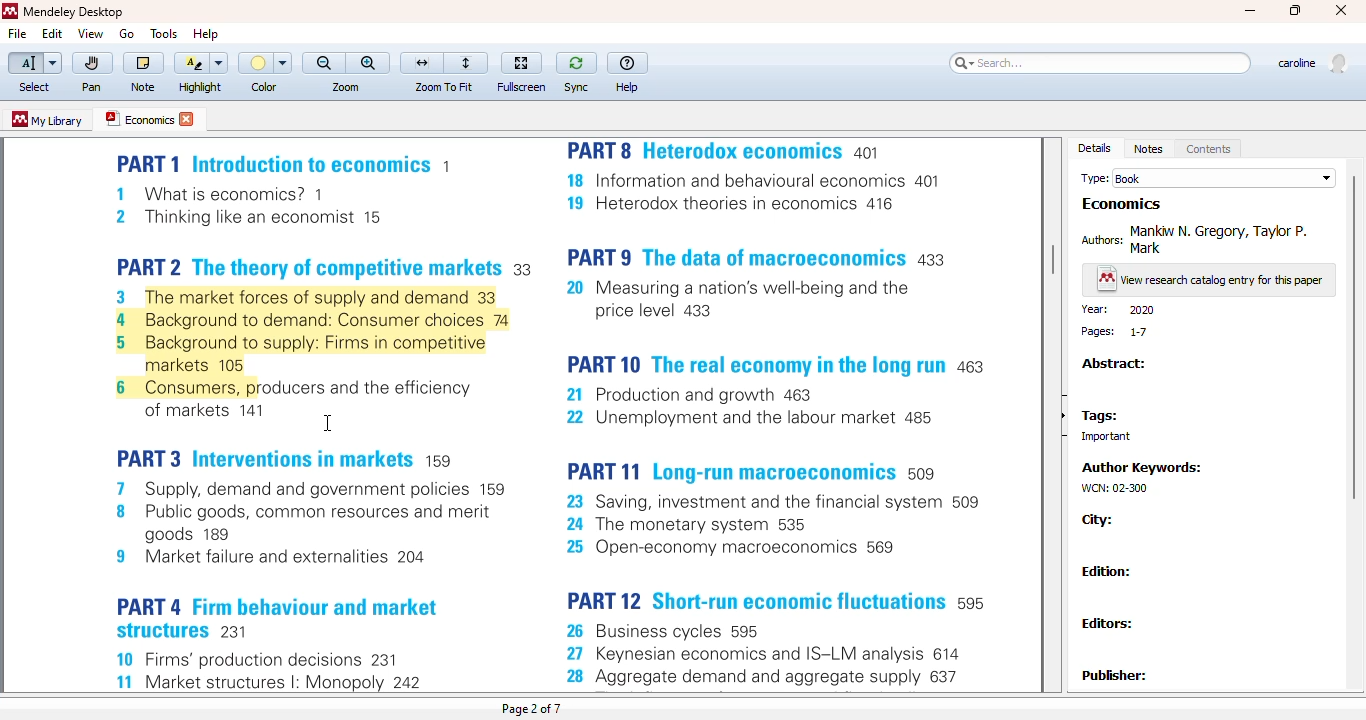 The height and width of the screenshot is (720, 1366). What do you see at coordinates (1113, 364) in the screenshot?
I see `abstract: ` at bounding box center [1113, 364].